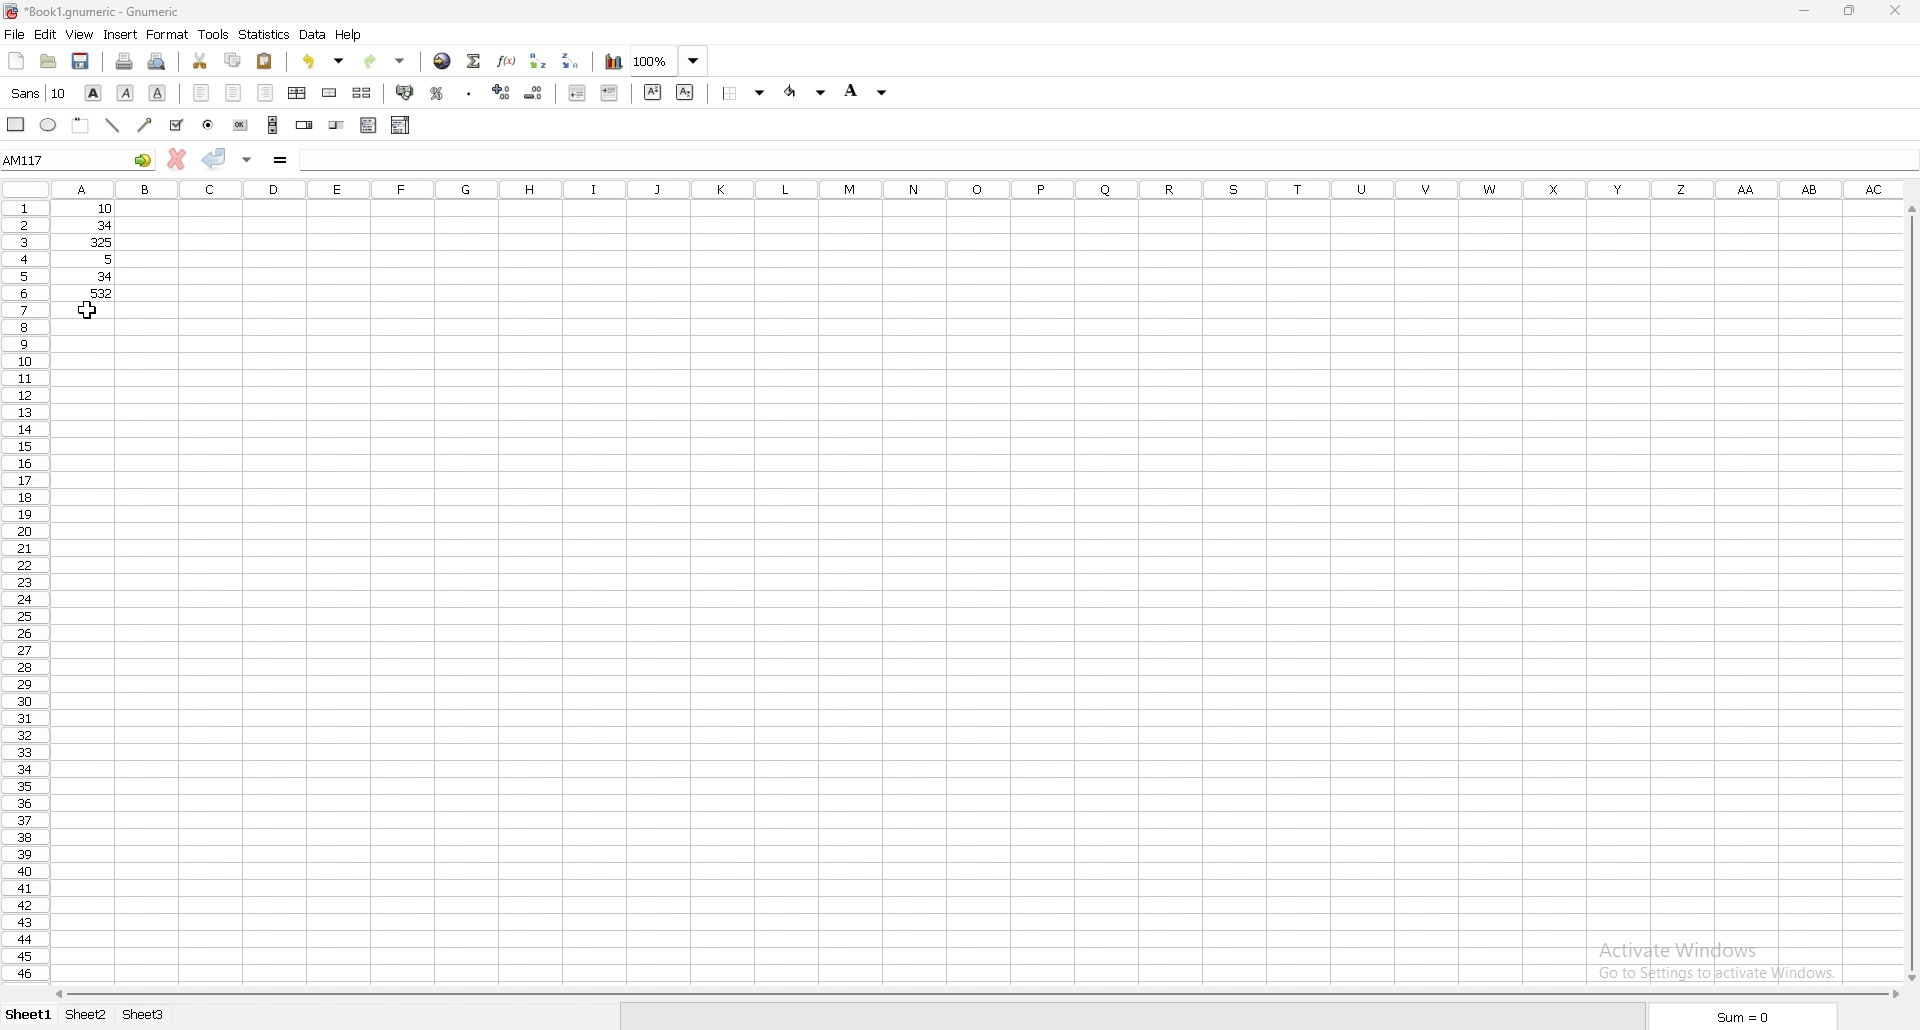 This screenshot has width=1920, height=1030. Describe the element at coordinates (804, 92) in the screenshot. I see `foreground` at that location.